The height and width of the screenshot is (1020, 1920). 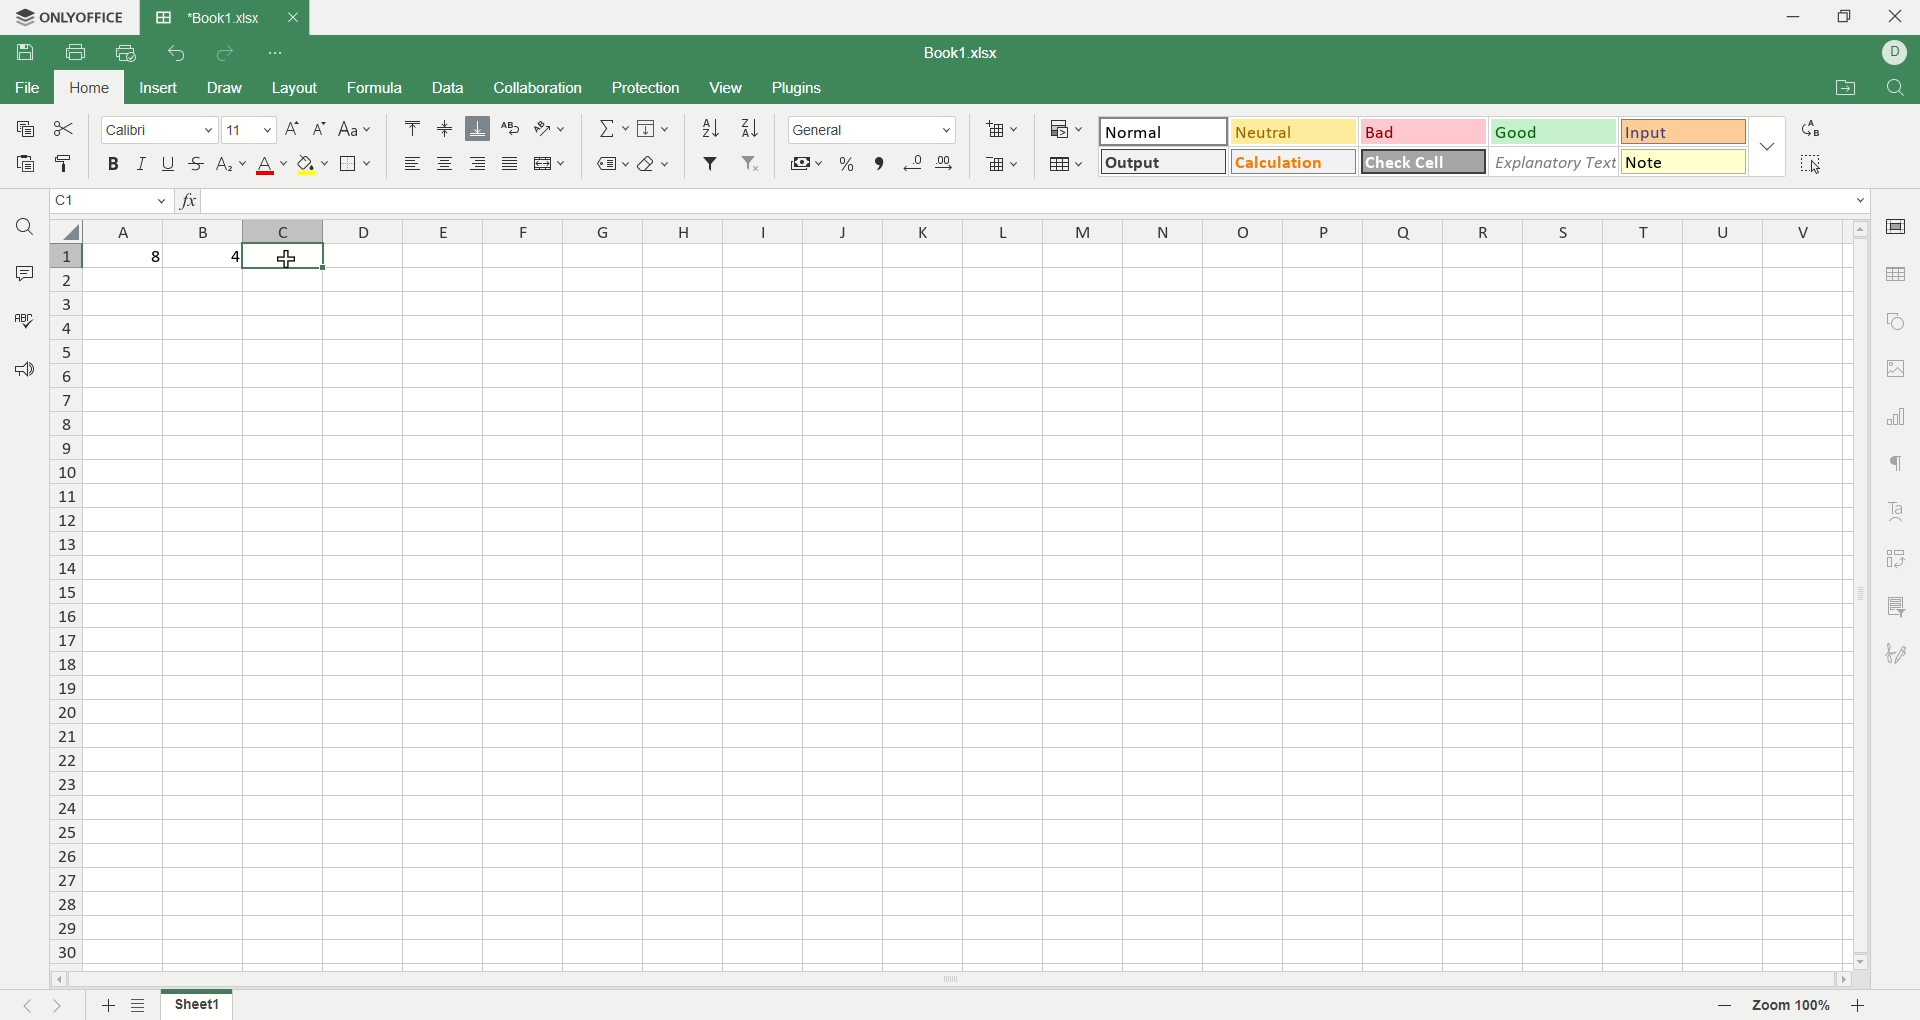 I want to click on normal, so click(x=1165, y=131).